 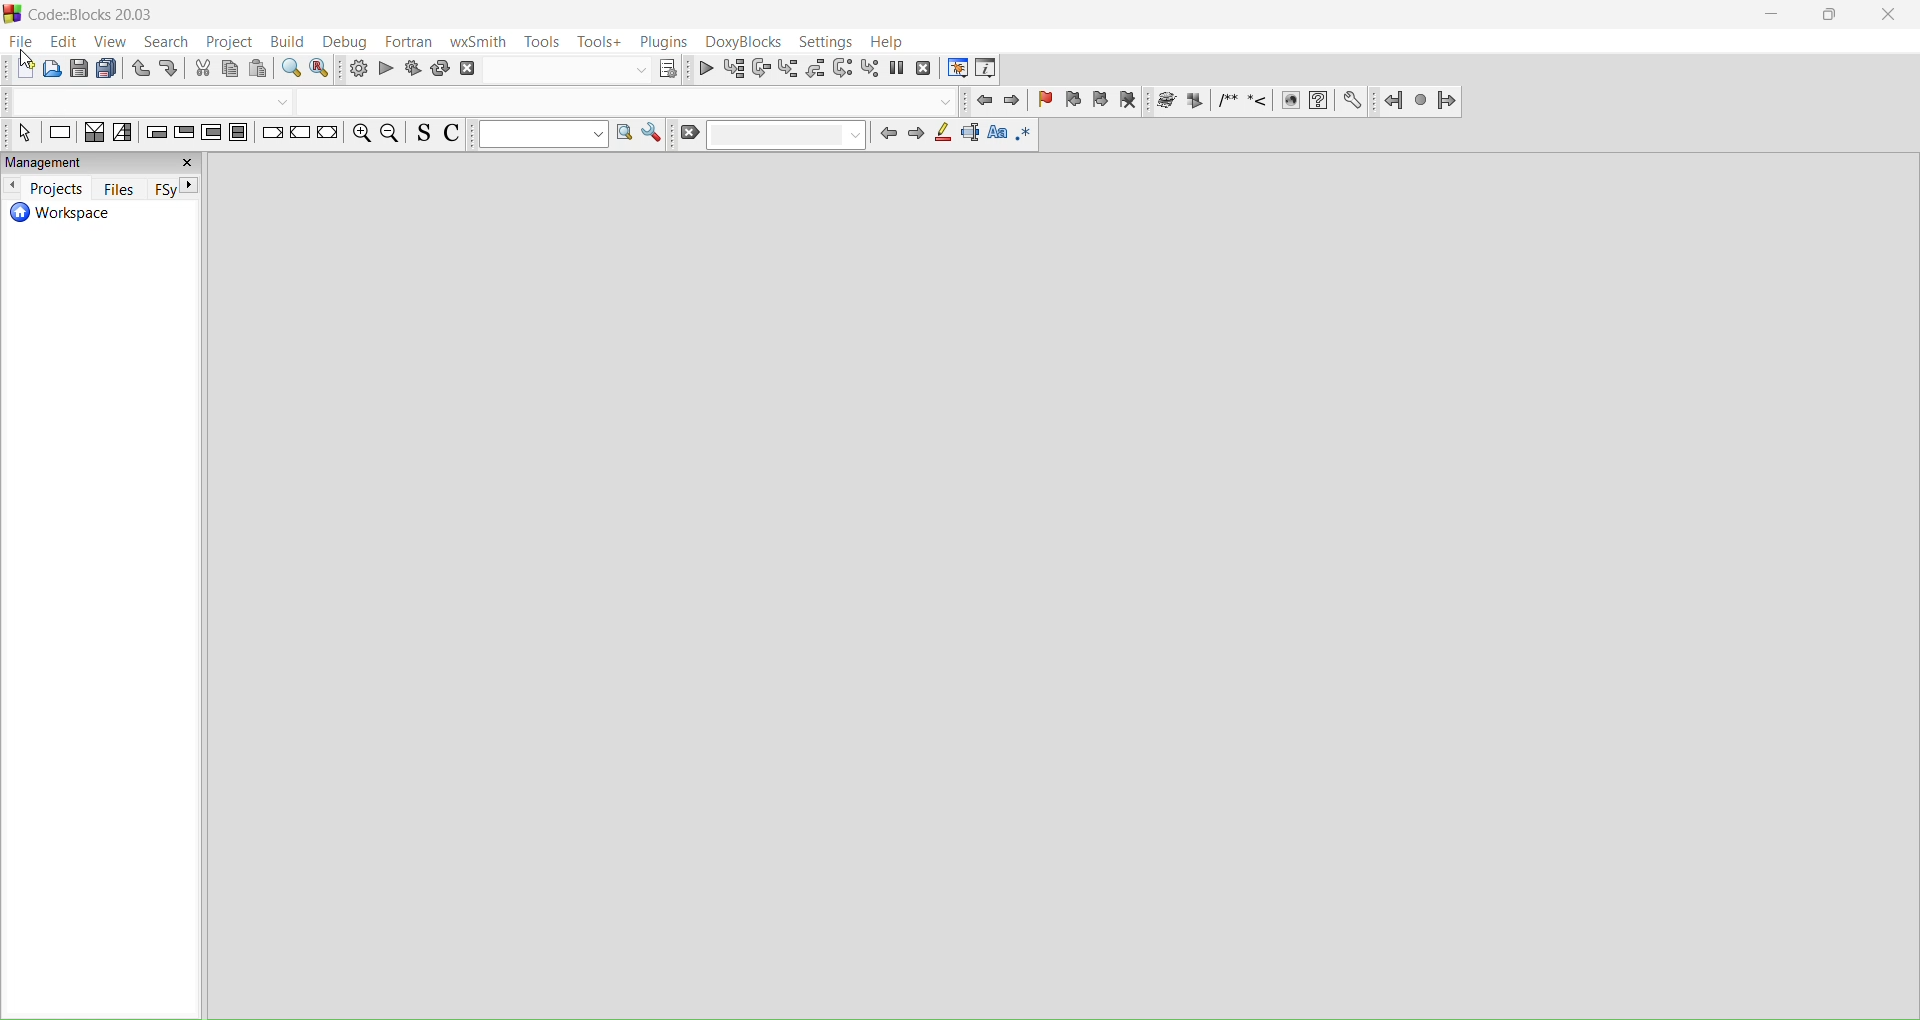 I want to click on debug/continue, so click(x=705, y=67).